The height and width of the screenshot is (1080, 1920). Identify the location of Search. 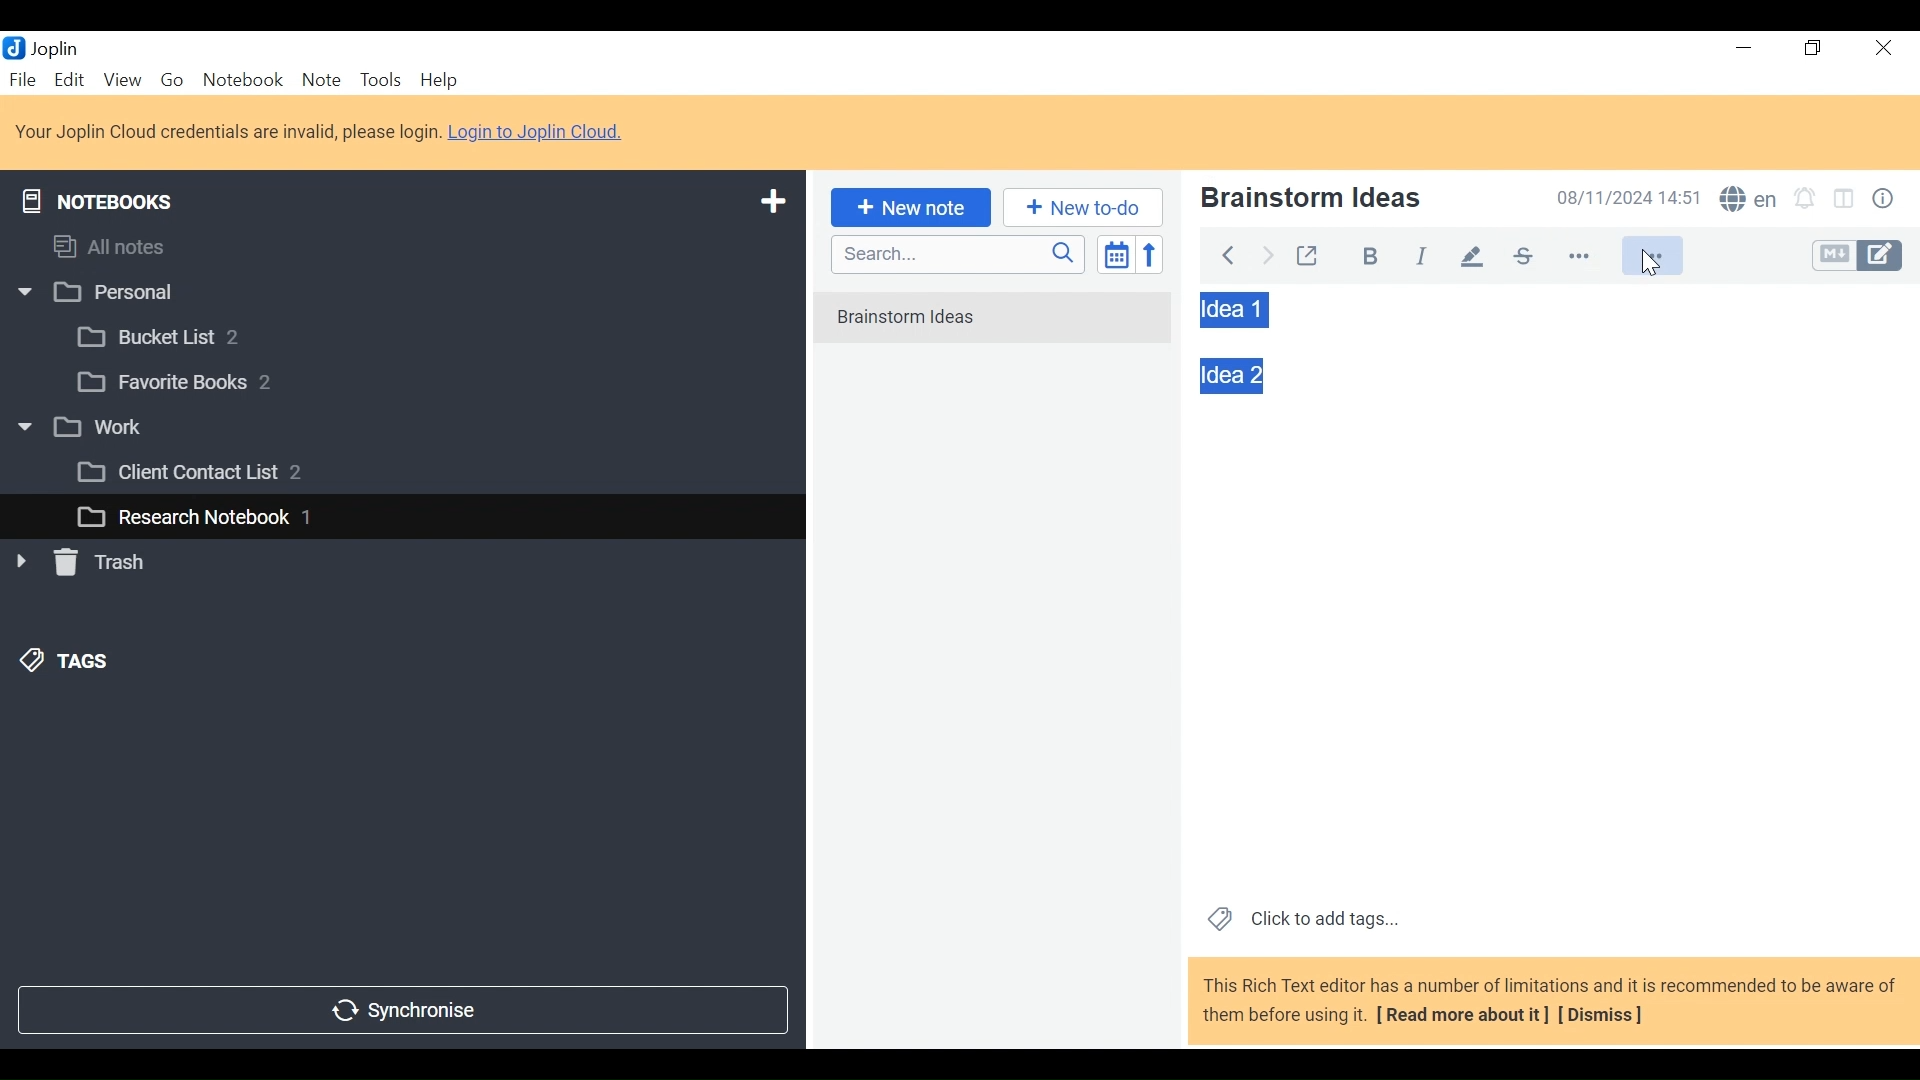
(955, 254).